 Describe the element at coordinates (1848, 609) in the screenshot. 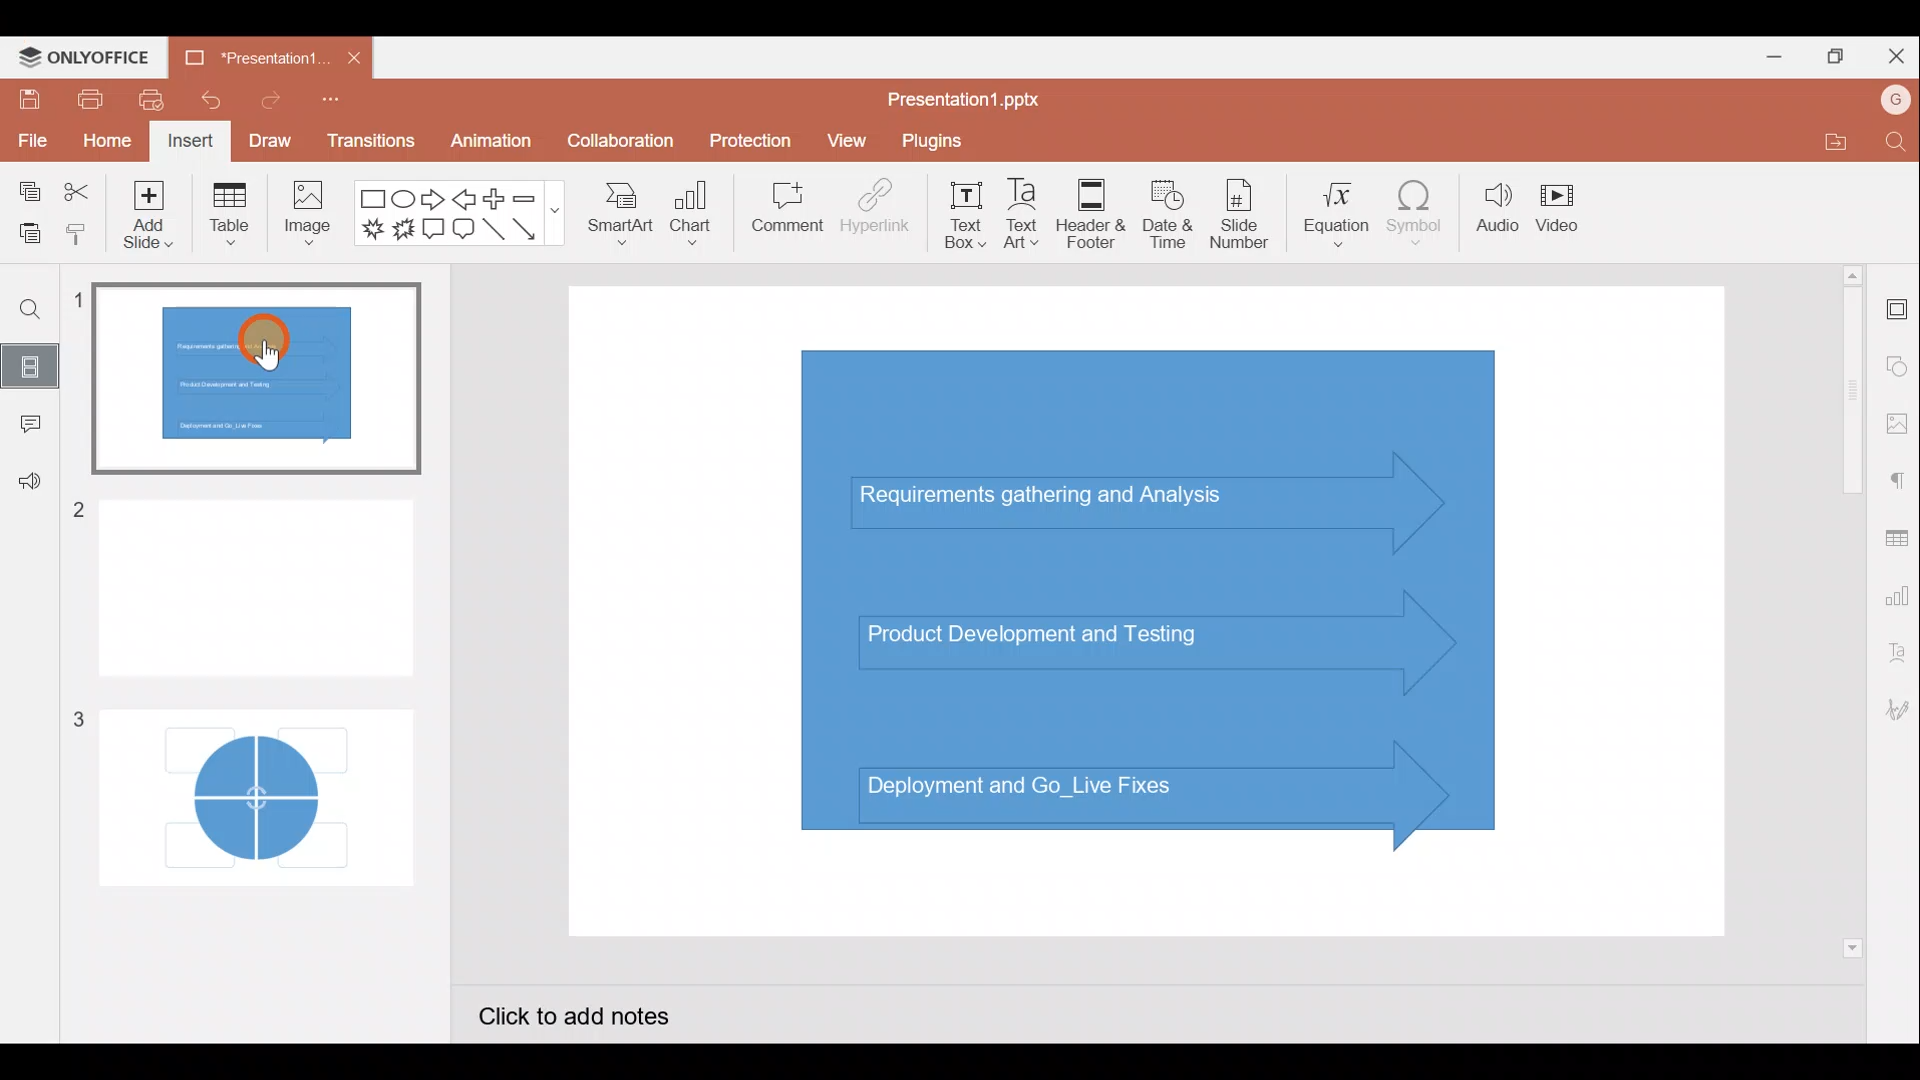

I see `Vertical scroll bar` at that location.